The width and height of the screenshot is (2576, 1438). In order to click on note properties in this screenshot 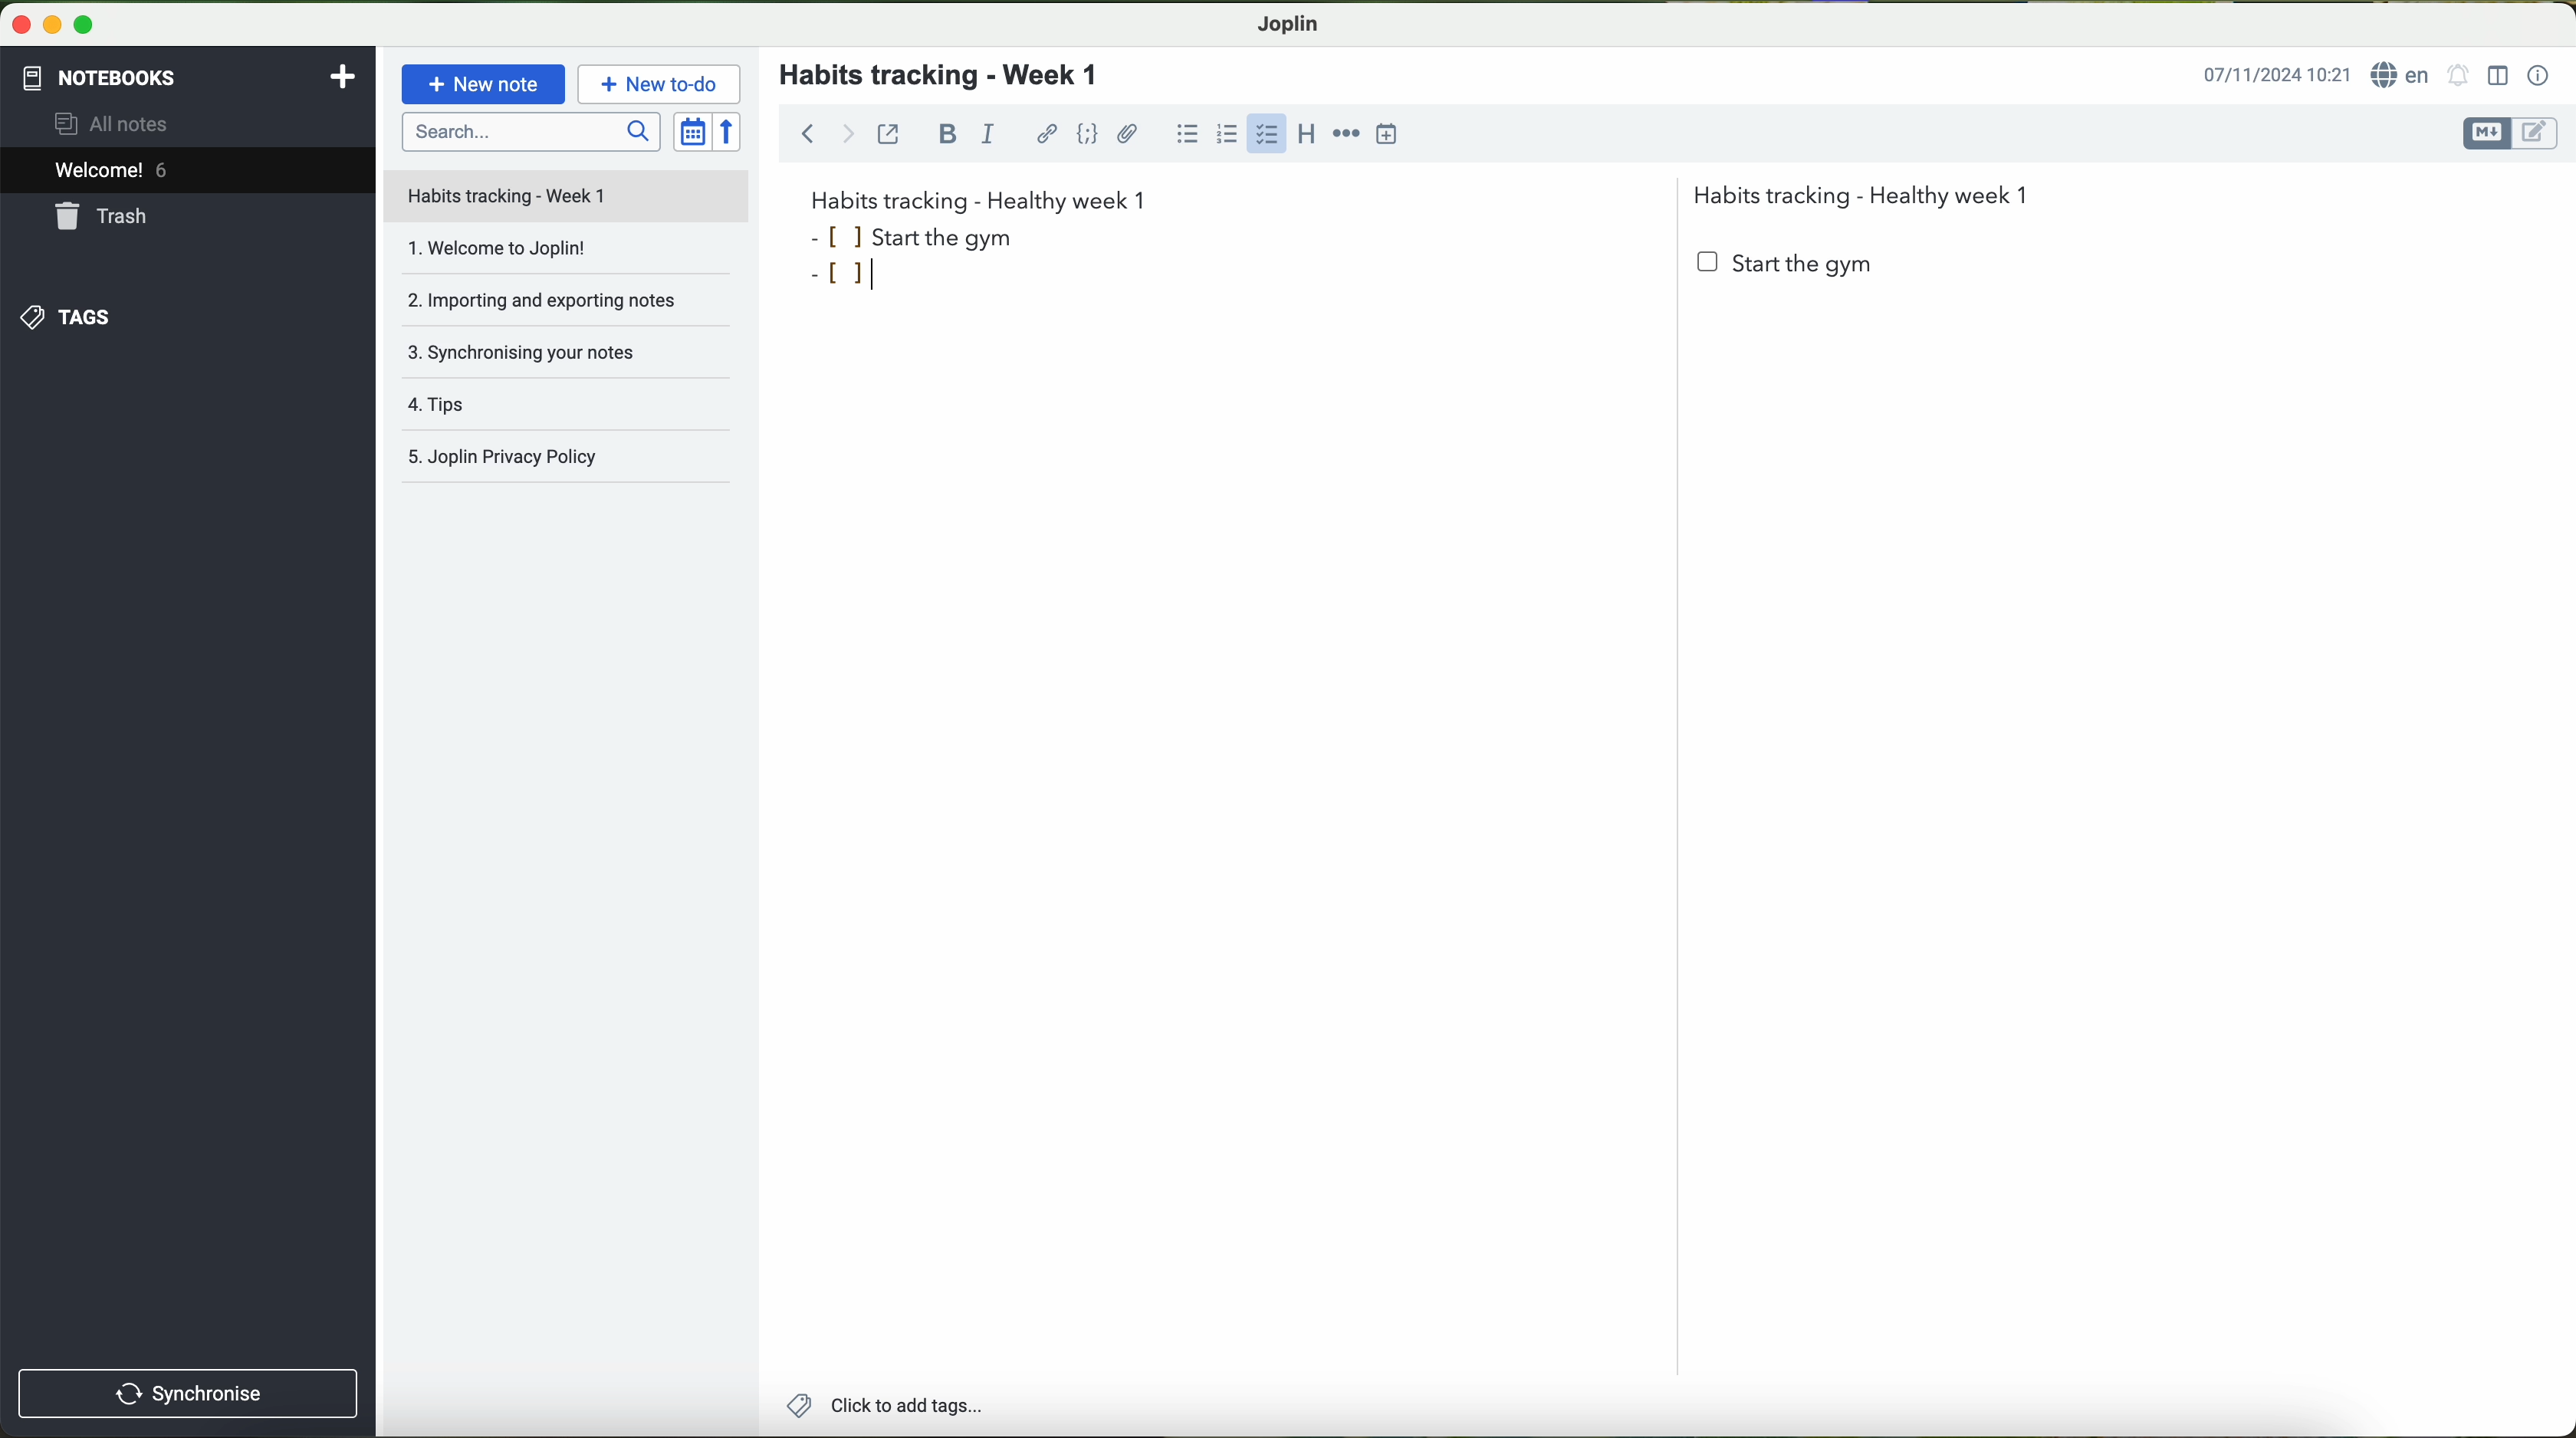, I will do `click(2540, 77)`.